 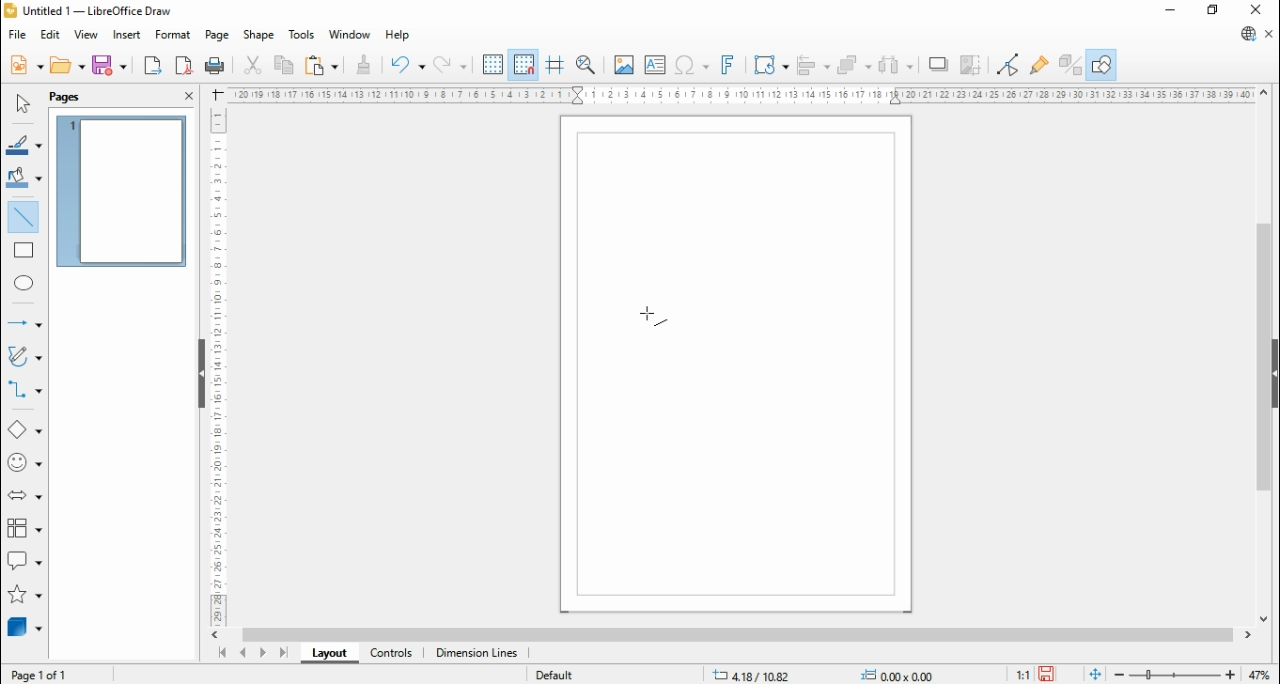 What do you see at coordinates (259, 35) in the screenshot?
I see `shape` at bounding box center [259, 35].